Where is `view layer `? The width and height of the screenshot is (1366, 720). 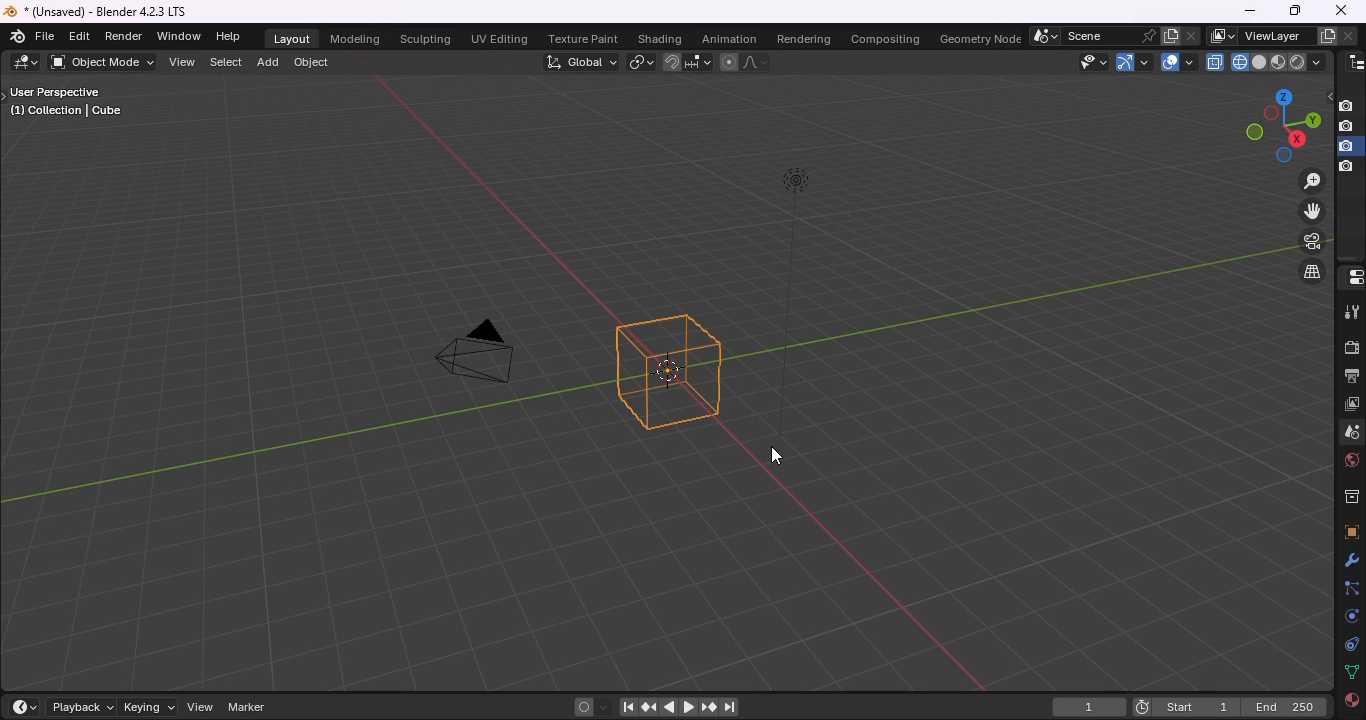 view layer  is located at coordinates (1271, 35).